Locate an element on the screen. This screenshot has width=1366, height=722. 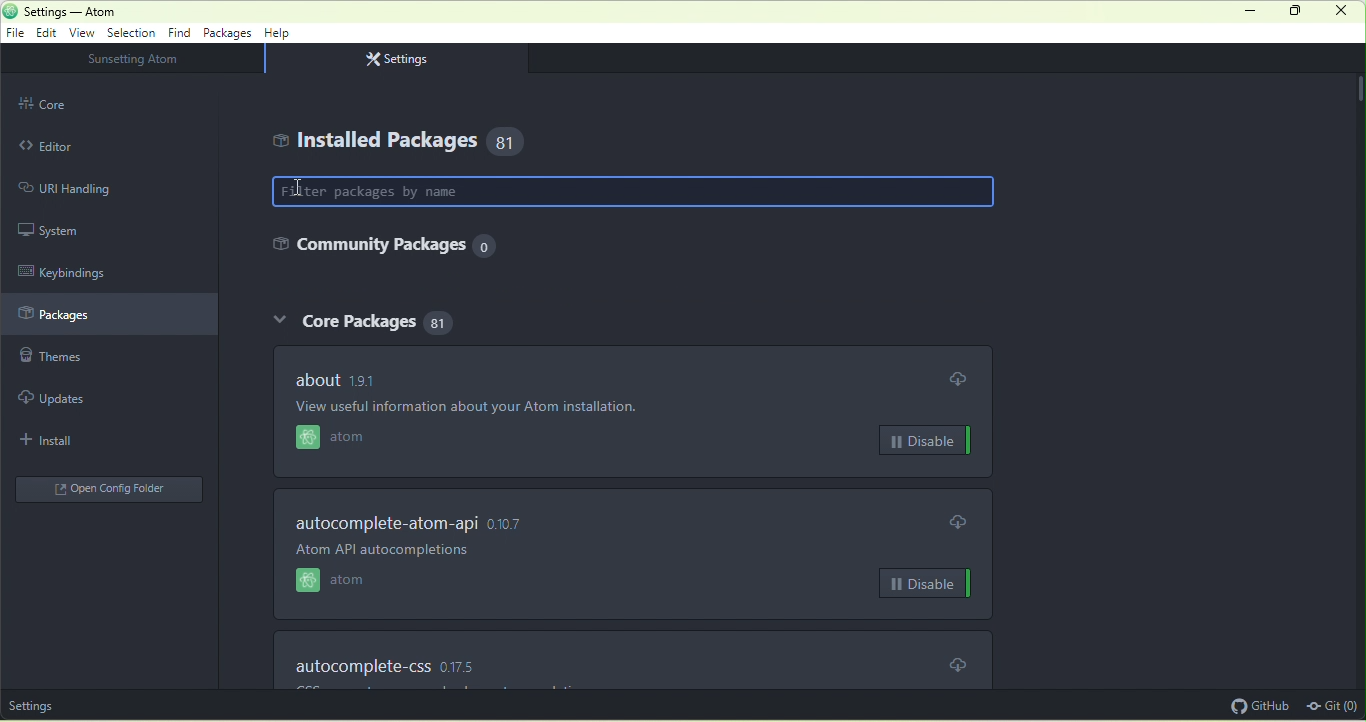
update is located at coordinates (960, 663).